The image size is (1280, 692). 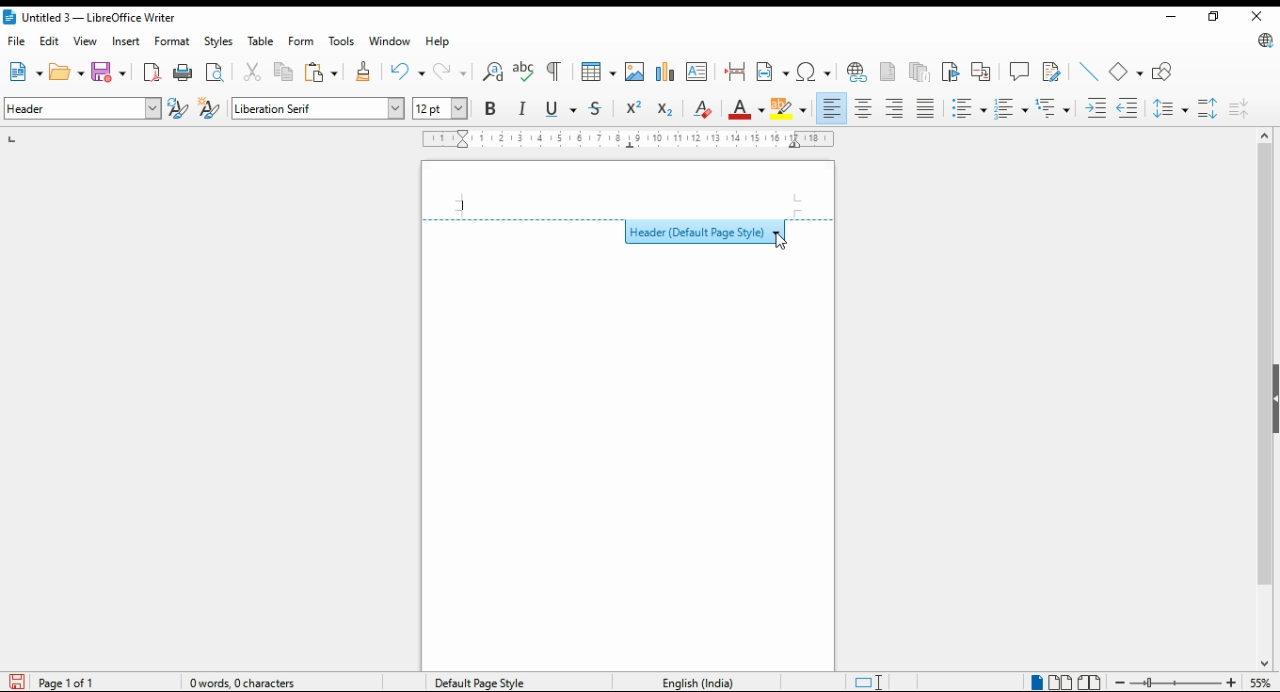 I want to click on document information, so click(x=250, y=682).